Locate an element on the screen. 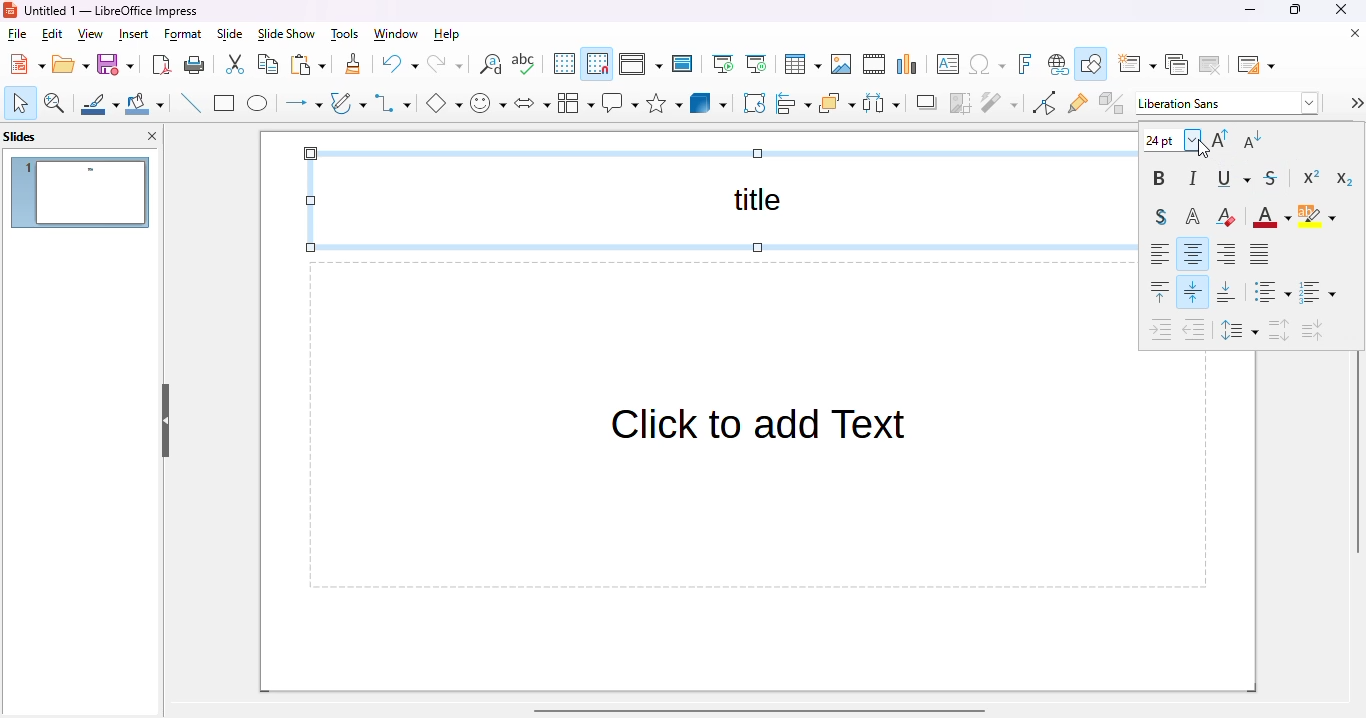  font color is located at coordinates (1273, 217).